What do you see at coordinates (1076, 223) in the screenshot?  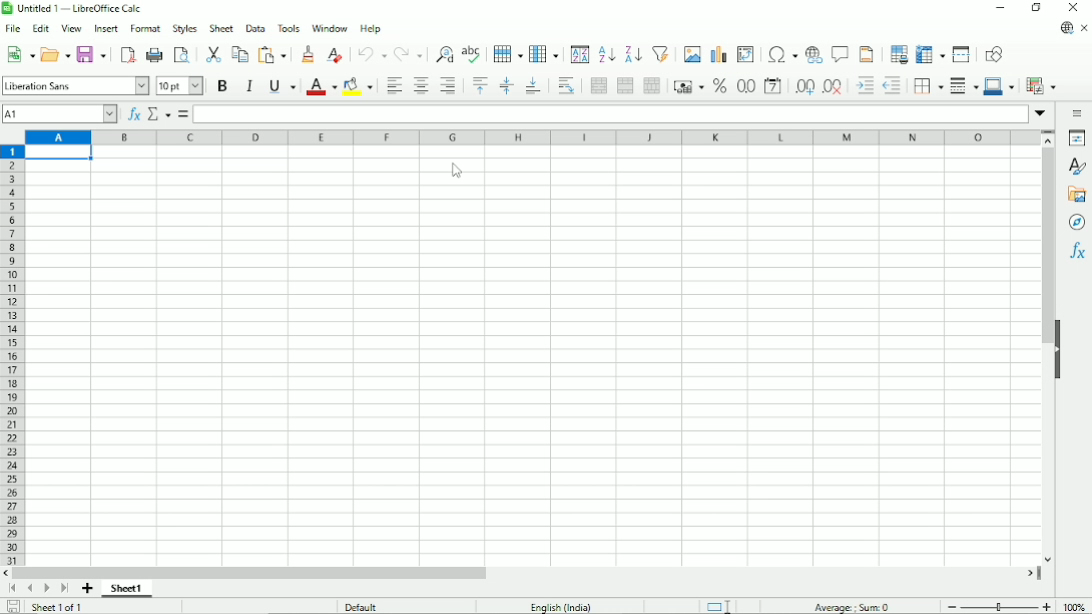 I see `Navigator` at bounding box center [1076, 223].